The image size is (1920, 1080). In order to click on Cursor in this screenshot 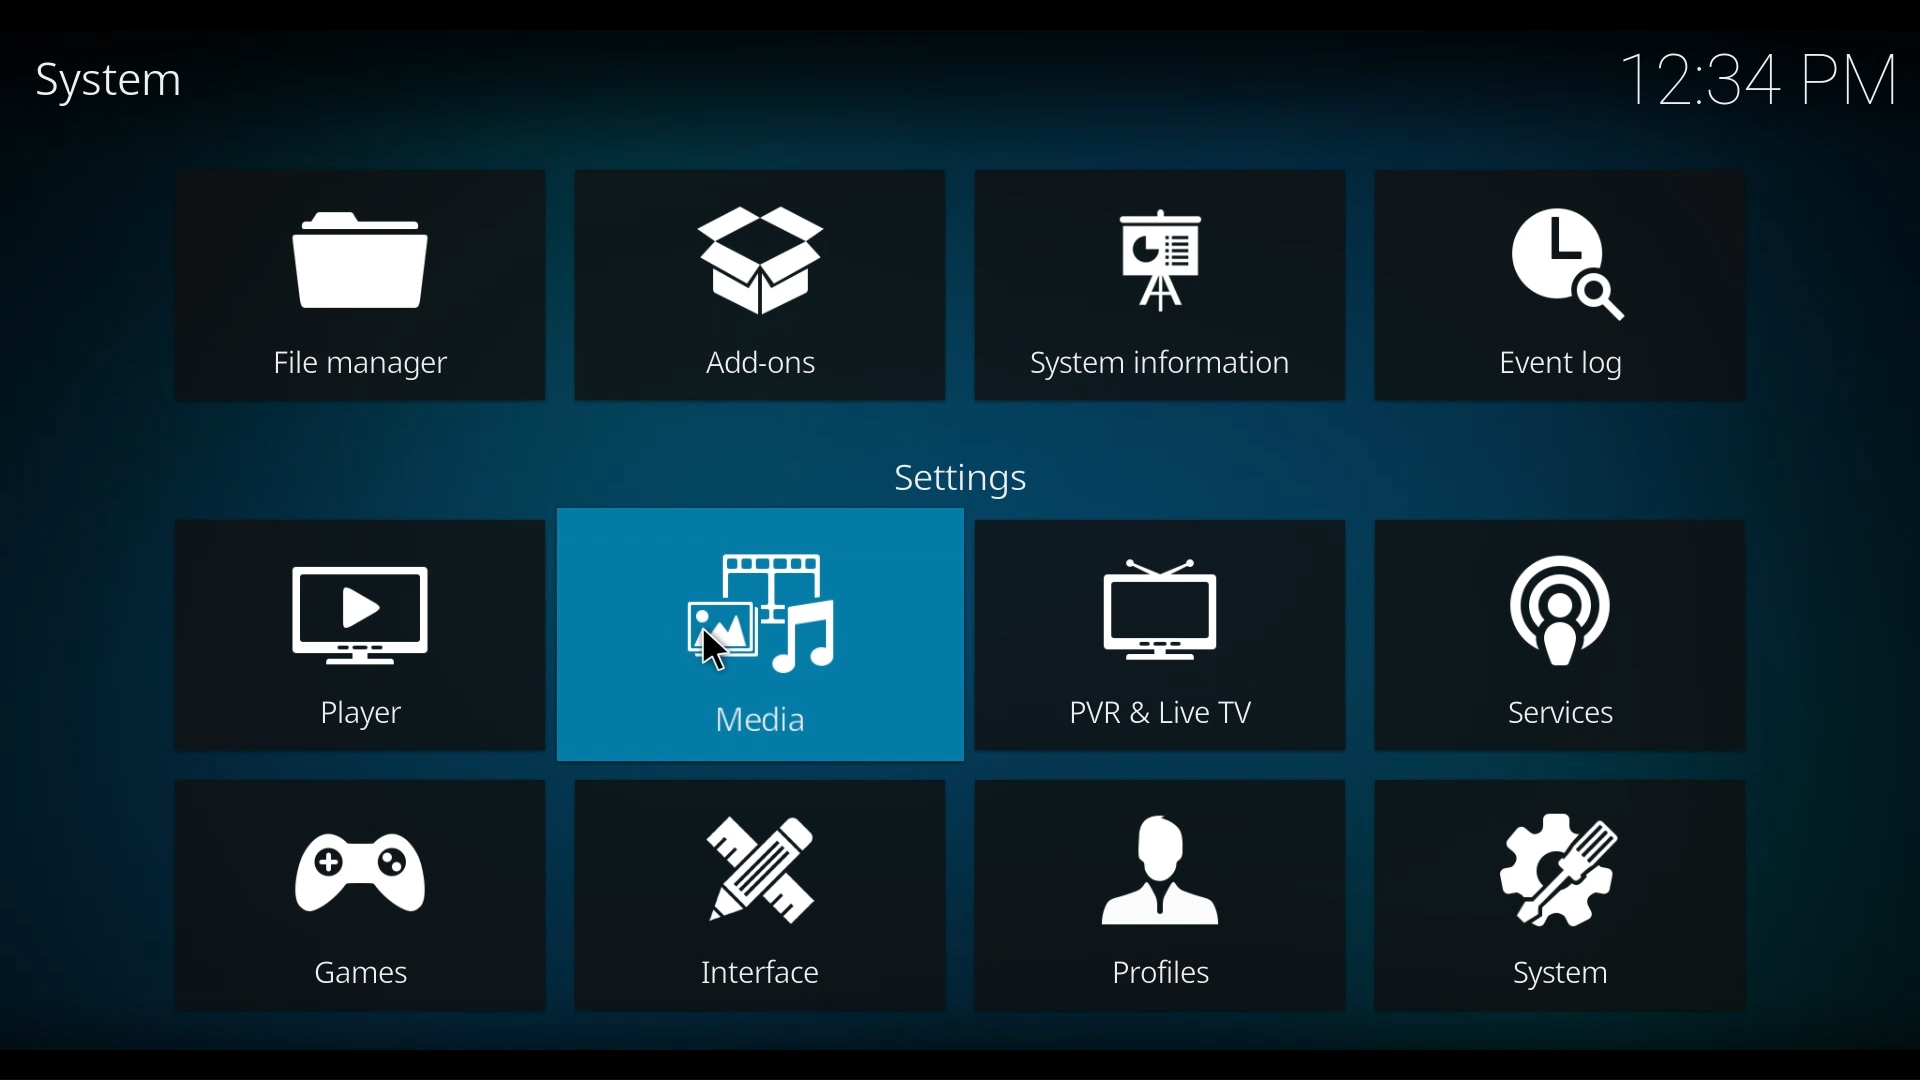, I will do `click(711, 652)`.